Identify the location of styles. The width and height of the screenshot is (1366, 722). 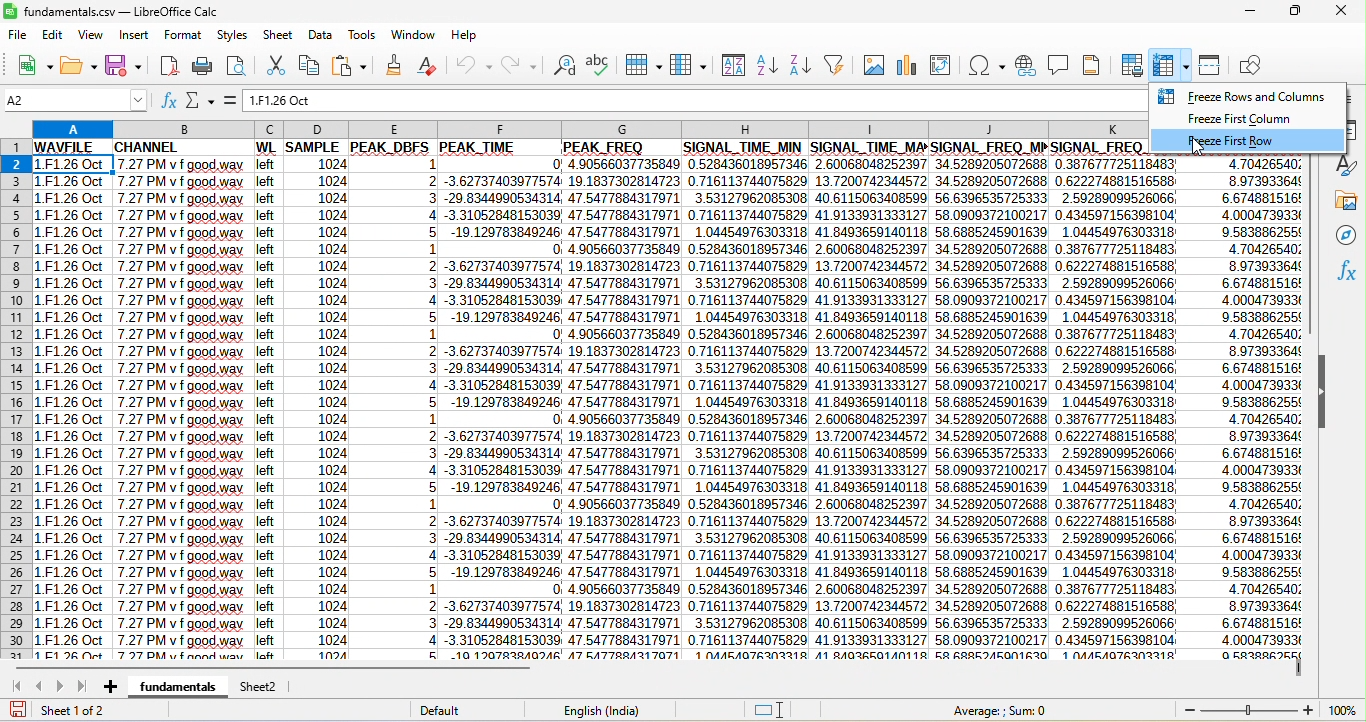
(233, 36).